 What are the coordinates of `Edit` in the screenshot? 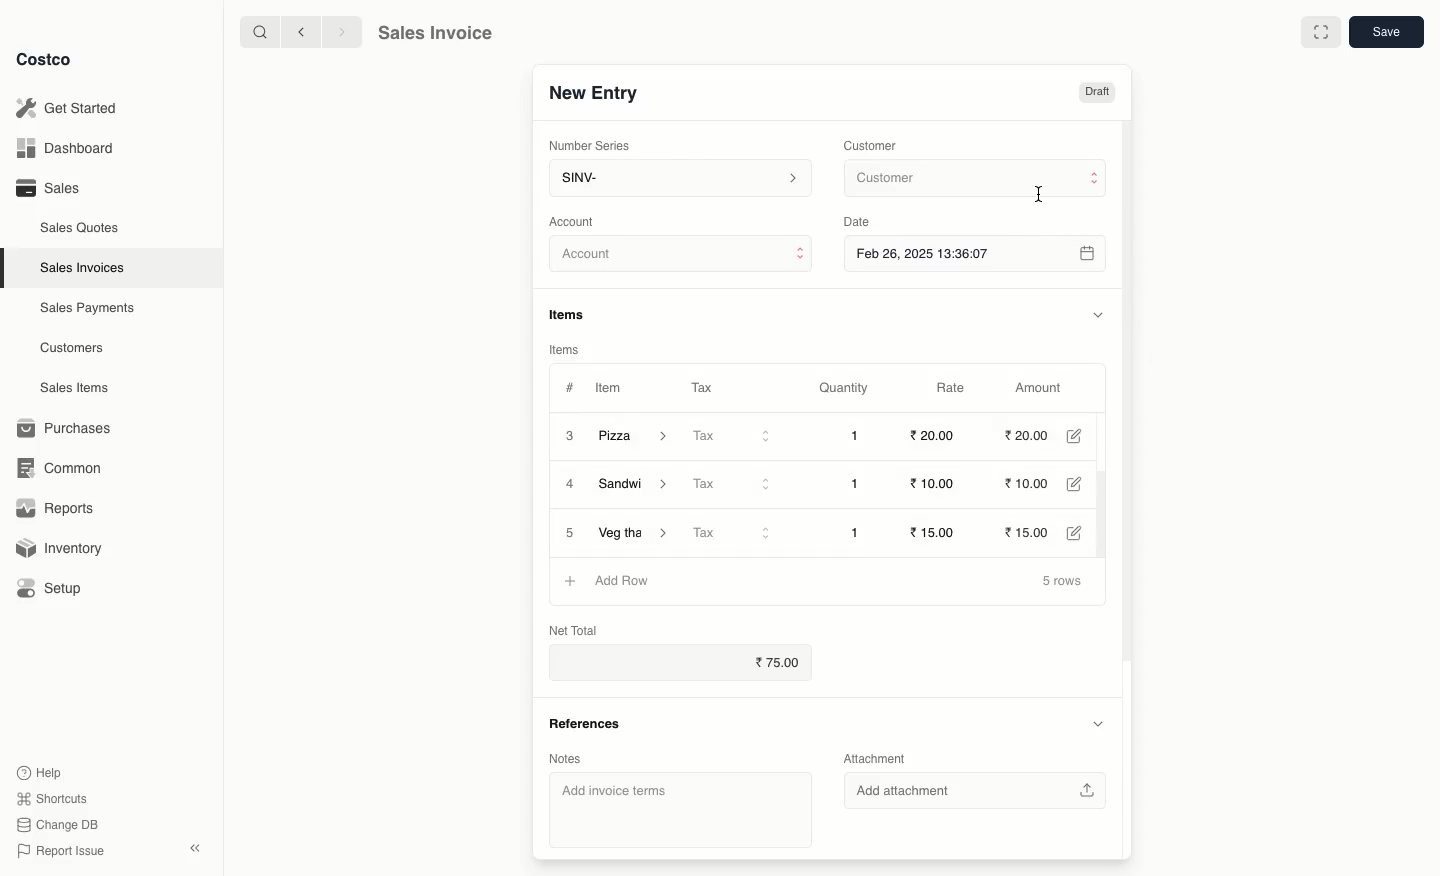 It's located at (1086, 485).